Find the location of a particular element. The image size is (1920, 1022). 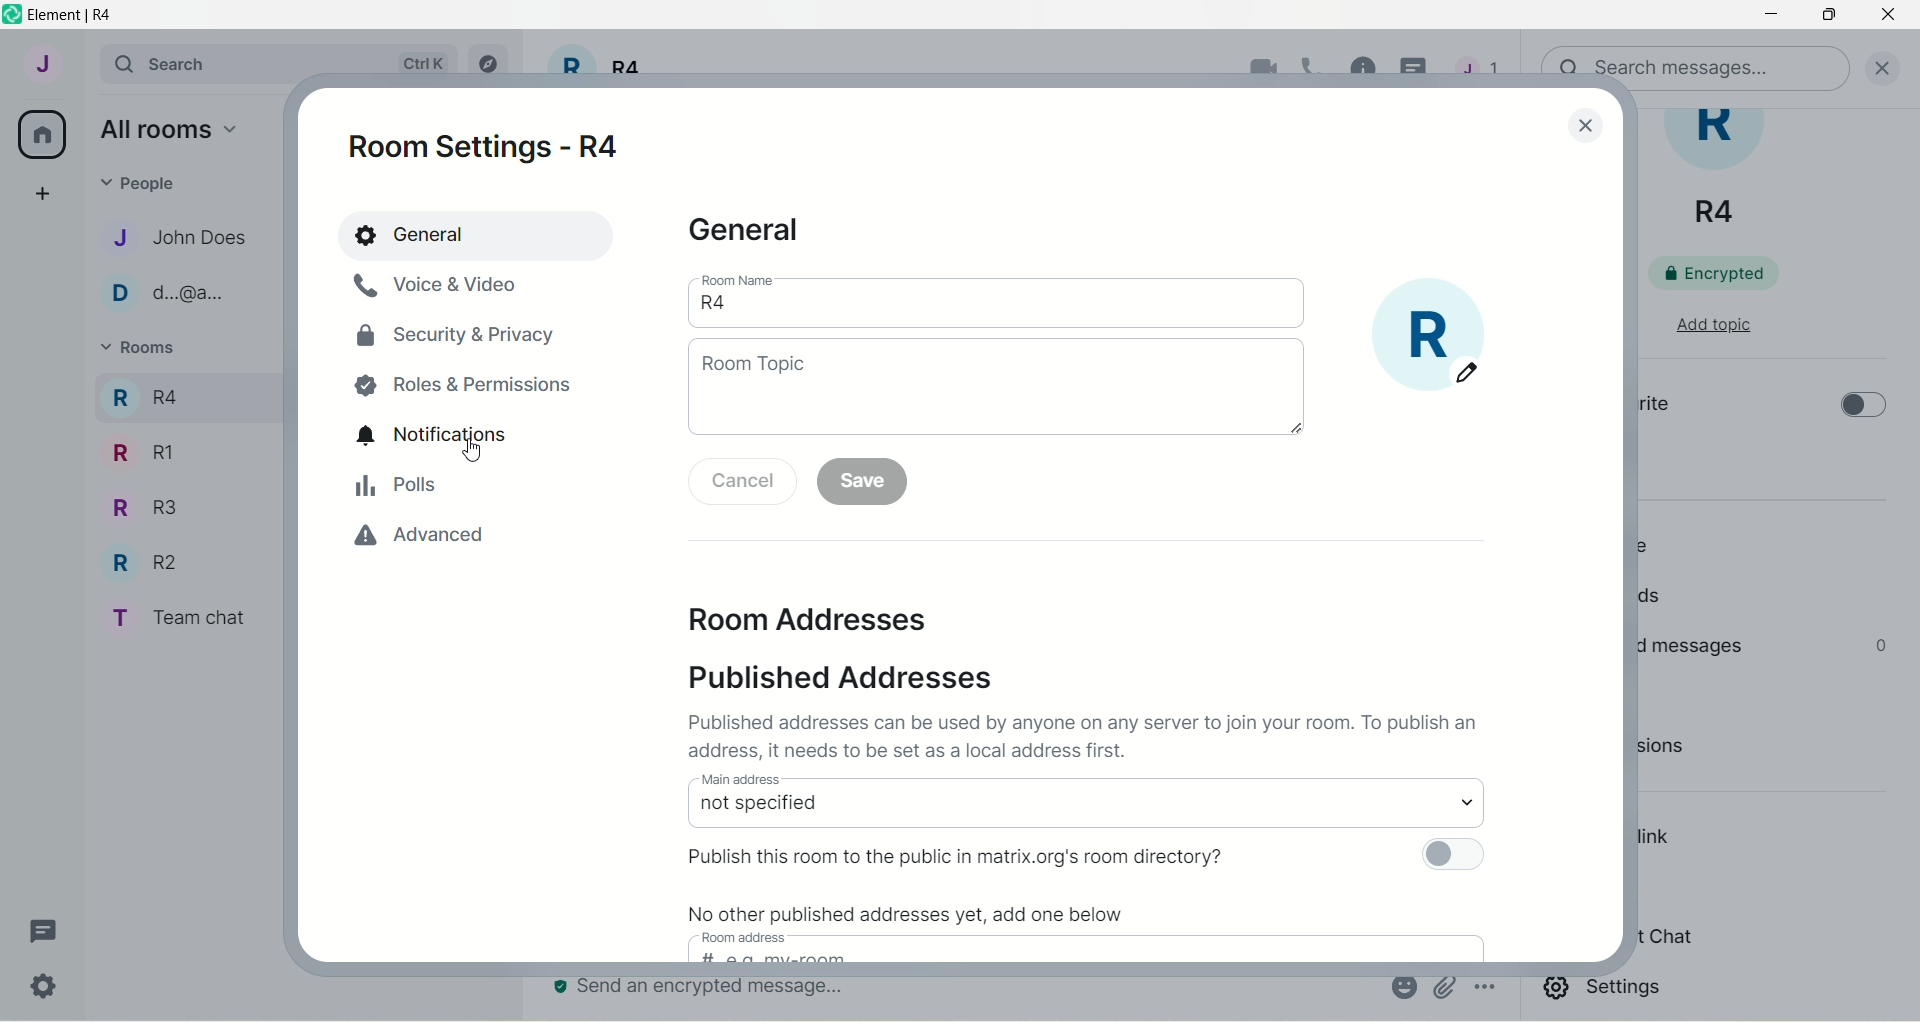

logo is located at coordinates (12, 15).